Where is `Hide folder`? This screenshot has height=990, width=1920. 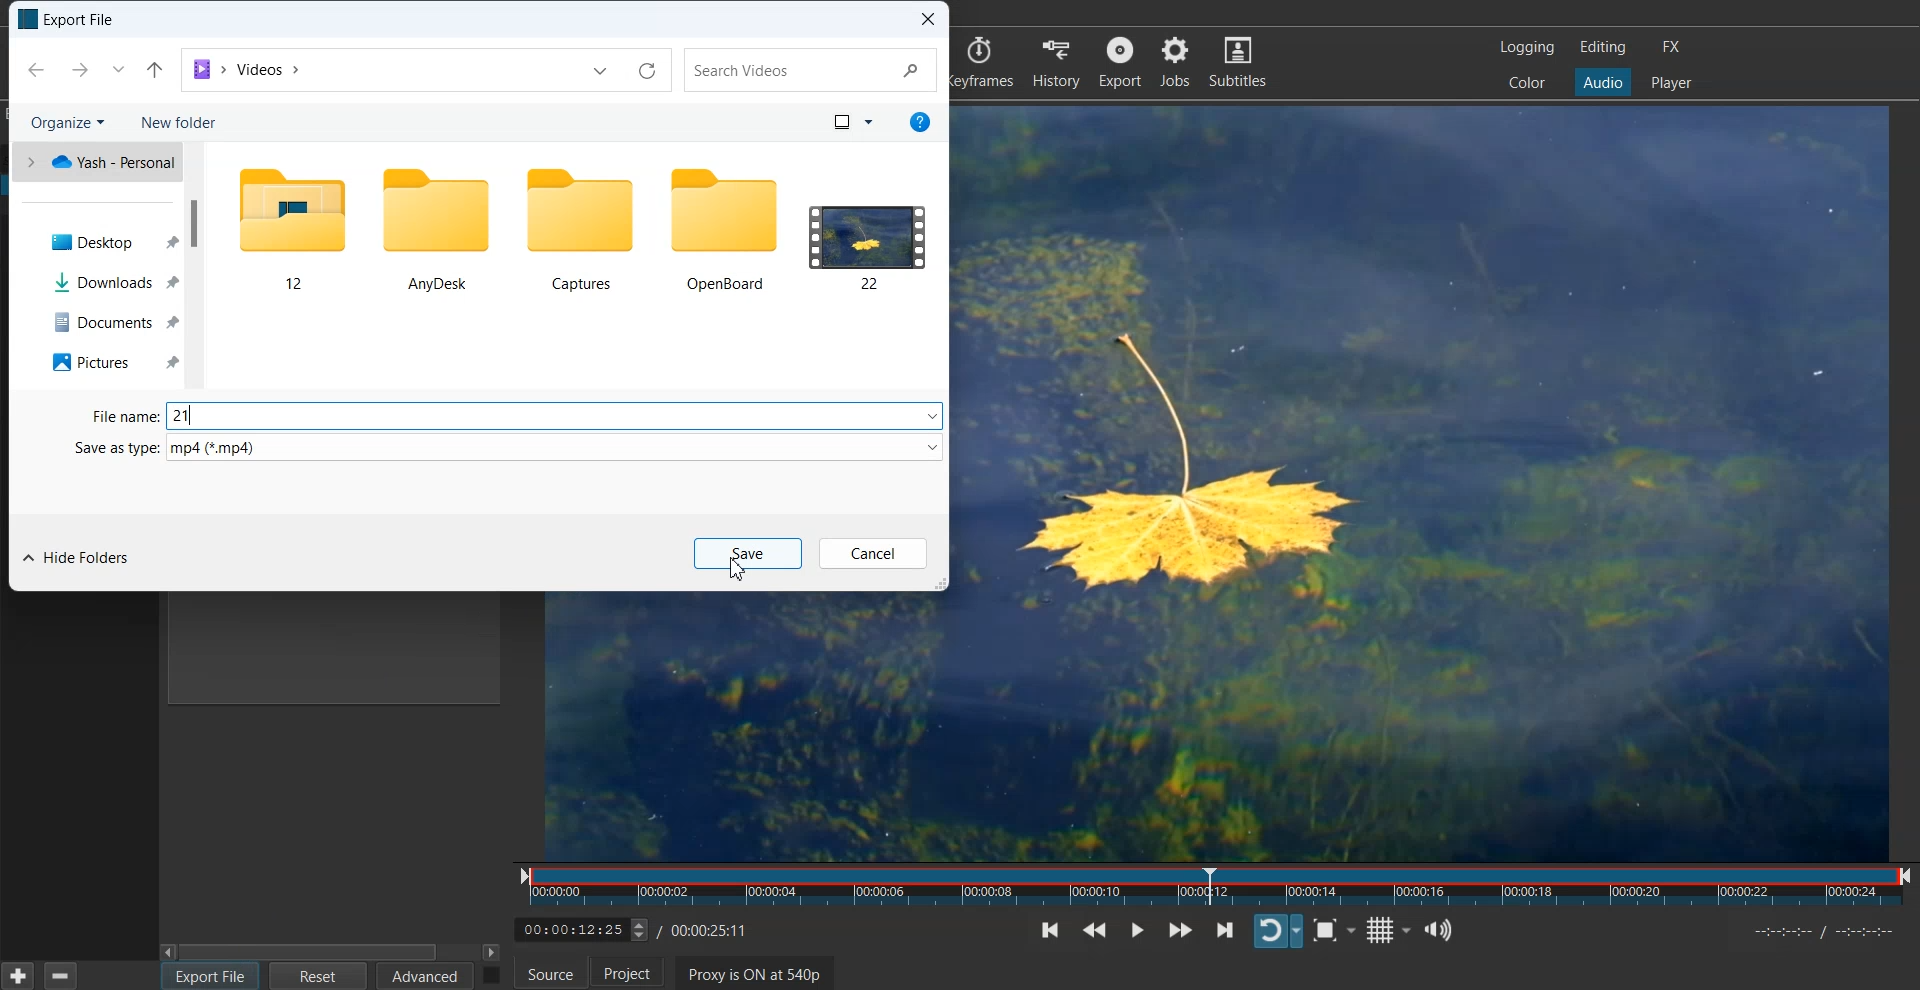
Hide folder is located at coordinates (78, 557).